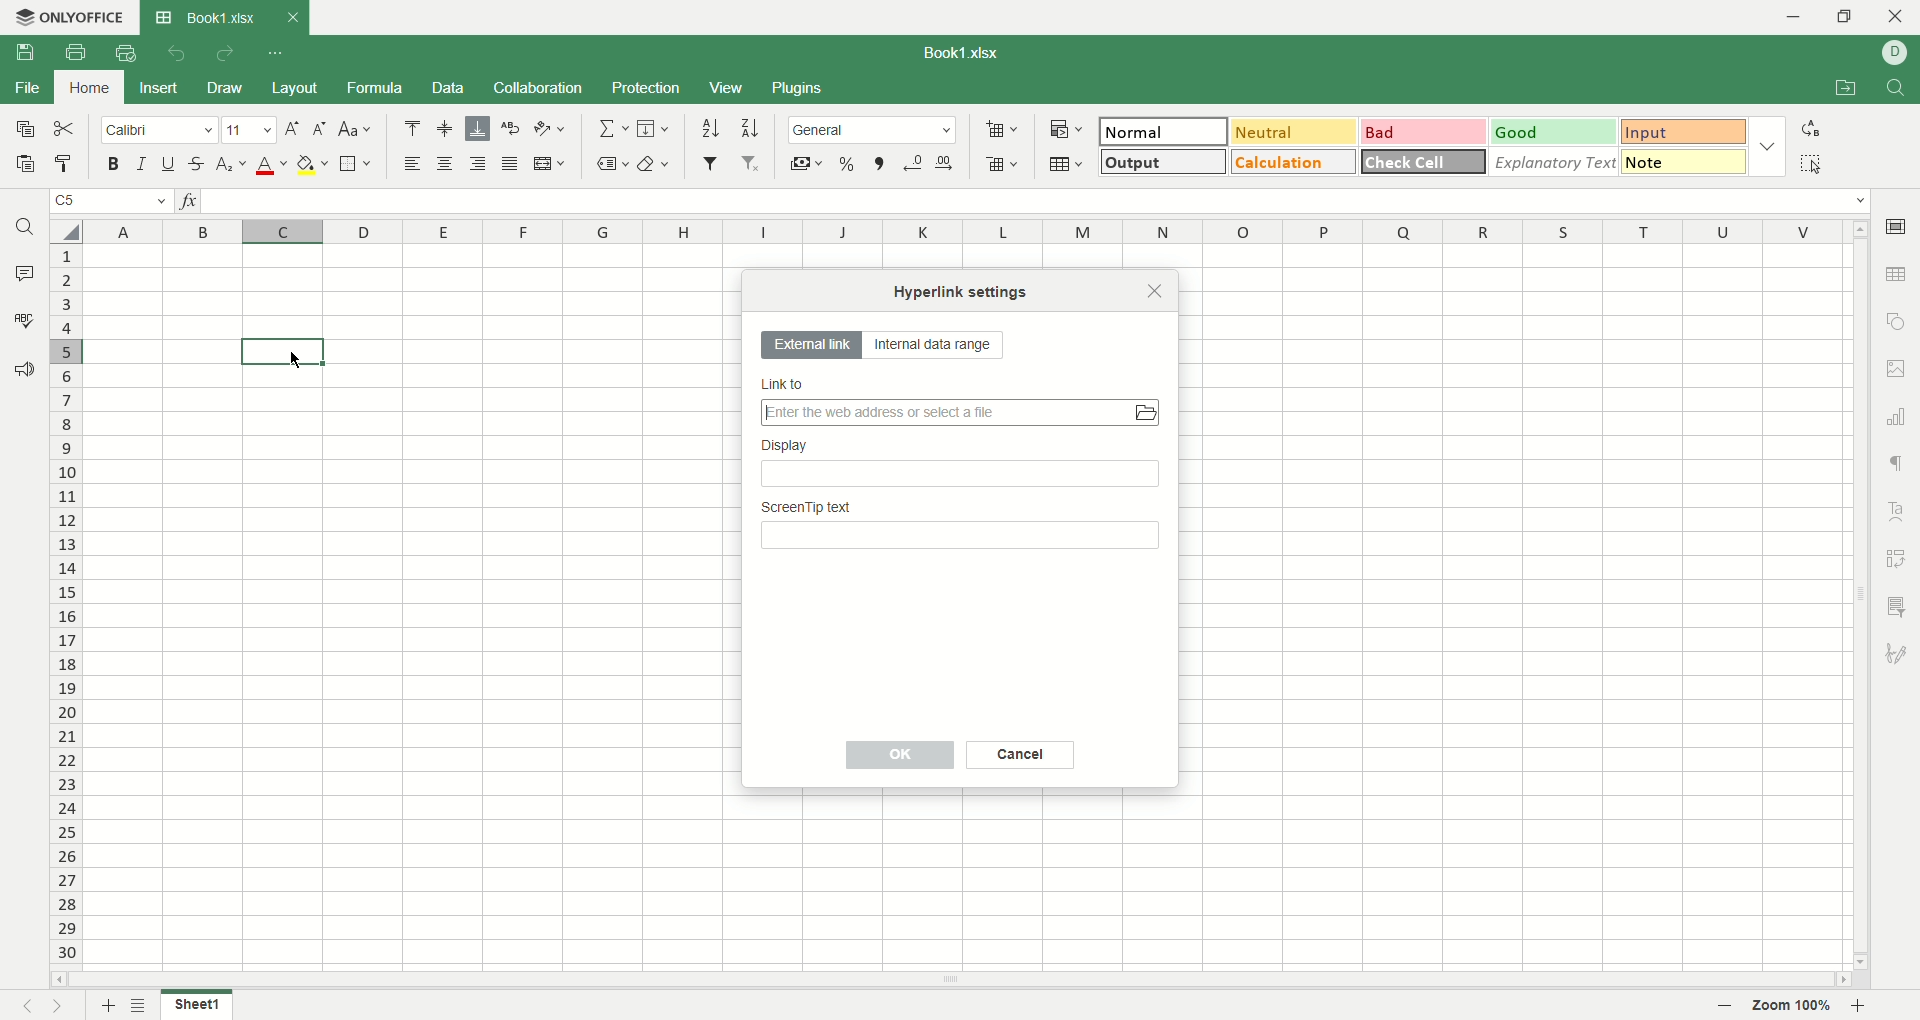 Image resolution: width=1920 pixels, height=1020 pixels. Describe the element at coordinates (879, 163) in the screenshot. I see `comma style` at that location.